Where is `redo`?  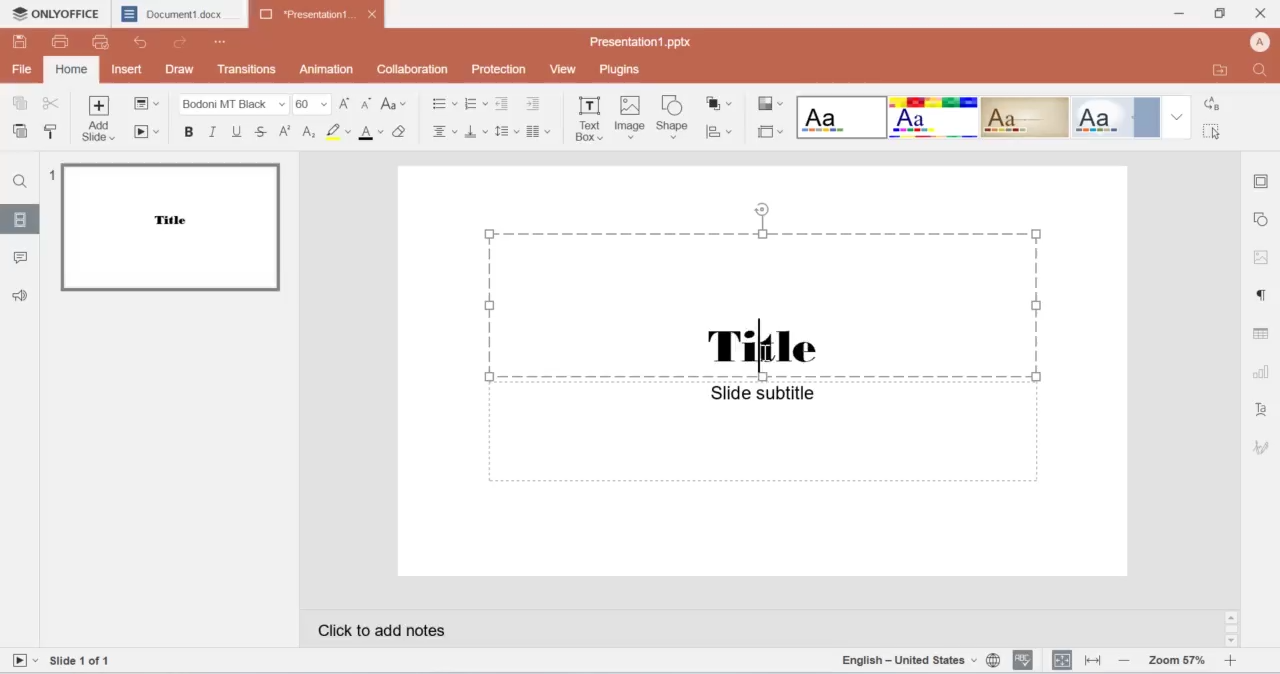
redo is located at coordinates (182, 45).